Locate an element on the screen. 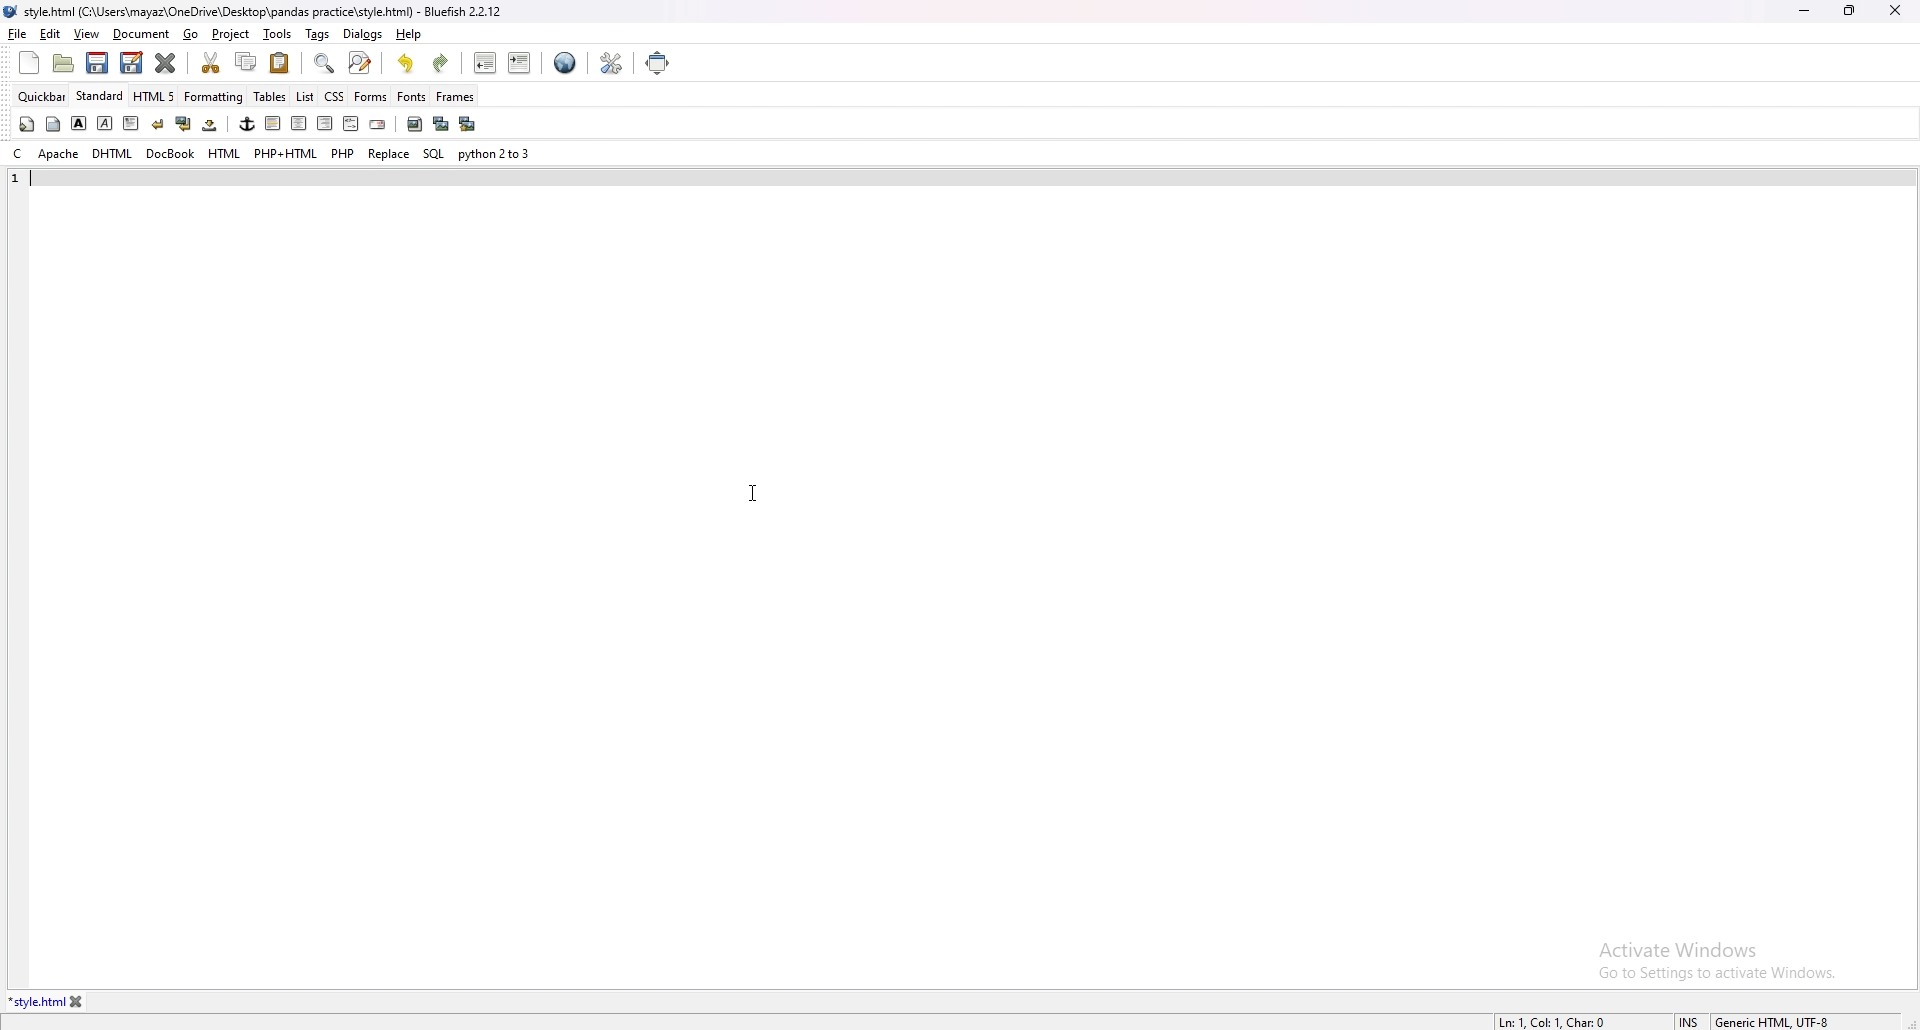 This screenshot has height=1030, width=1920. css is located at coordinates (335, 95).